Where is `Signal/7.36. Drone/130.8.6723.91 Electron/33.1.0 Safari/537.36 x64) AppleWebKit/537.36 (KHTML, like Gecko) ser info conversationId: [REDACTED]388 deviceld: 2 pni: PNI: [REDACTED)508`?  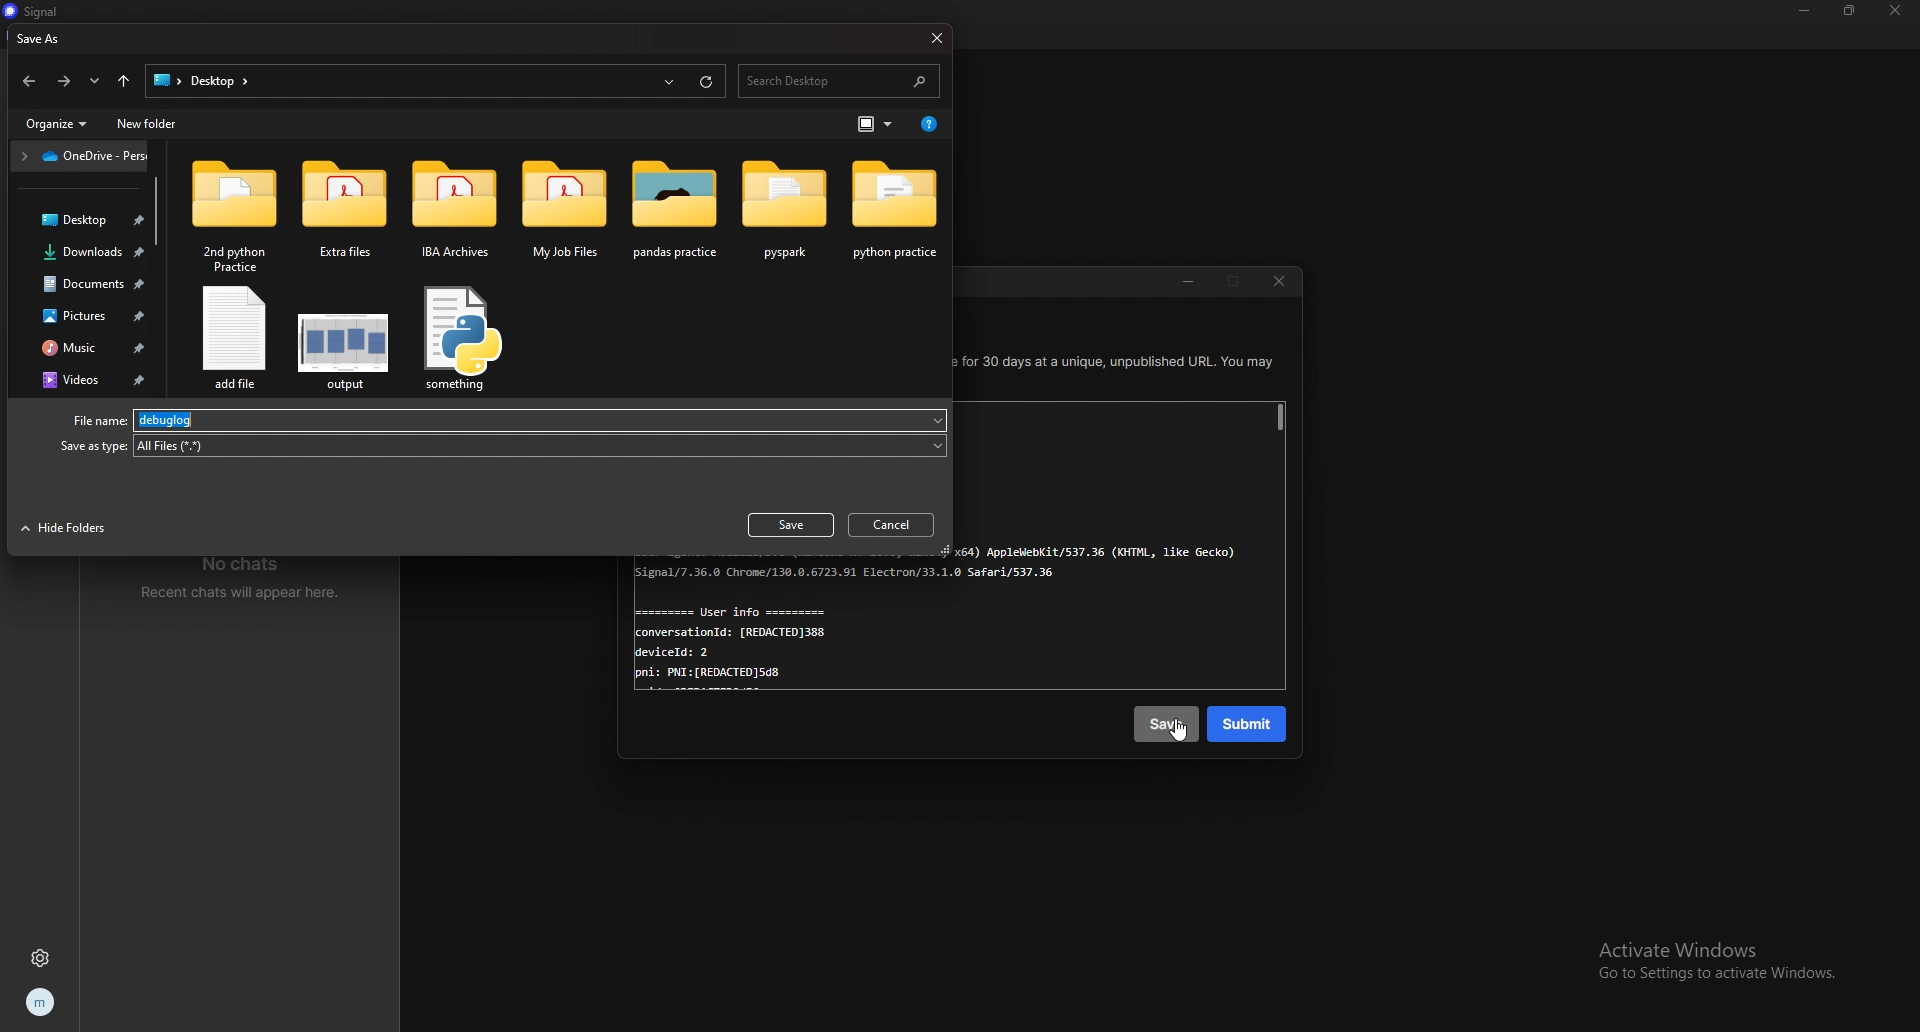 Signal/7.36. Drone/130.8.6723.91 Electron/33.1.0 Safari/537.36 x64) AppleWebKit/537.36 (KHTML, like Gecko) ser info conversationId: [REDACTED]388 deviceld: 2 pni: PNI: [REDACTED)508 is located at coordinates (911, 628).